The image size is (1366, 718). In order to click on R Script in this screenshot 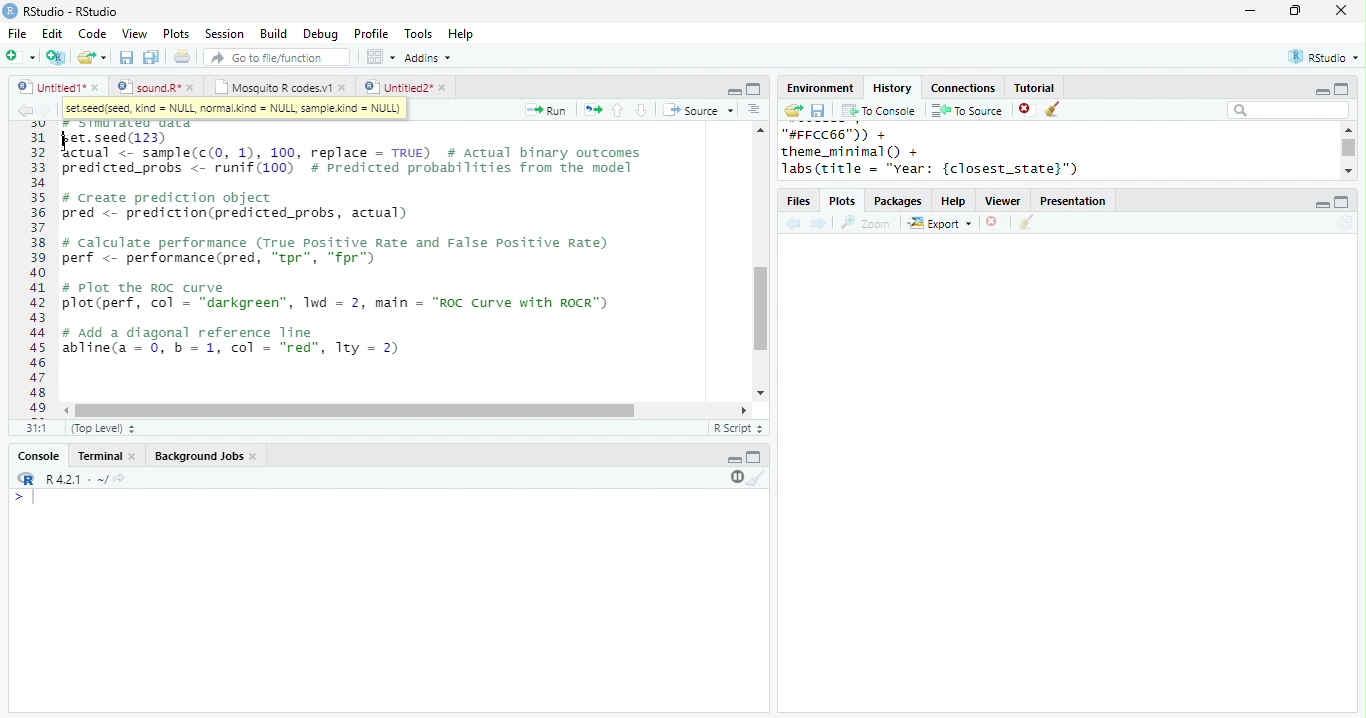, I will do `click(739, 427)`.